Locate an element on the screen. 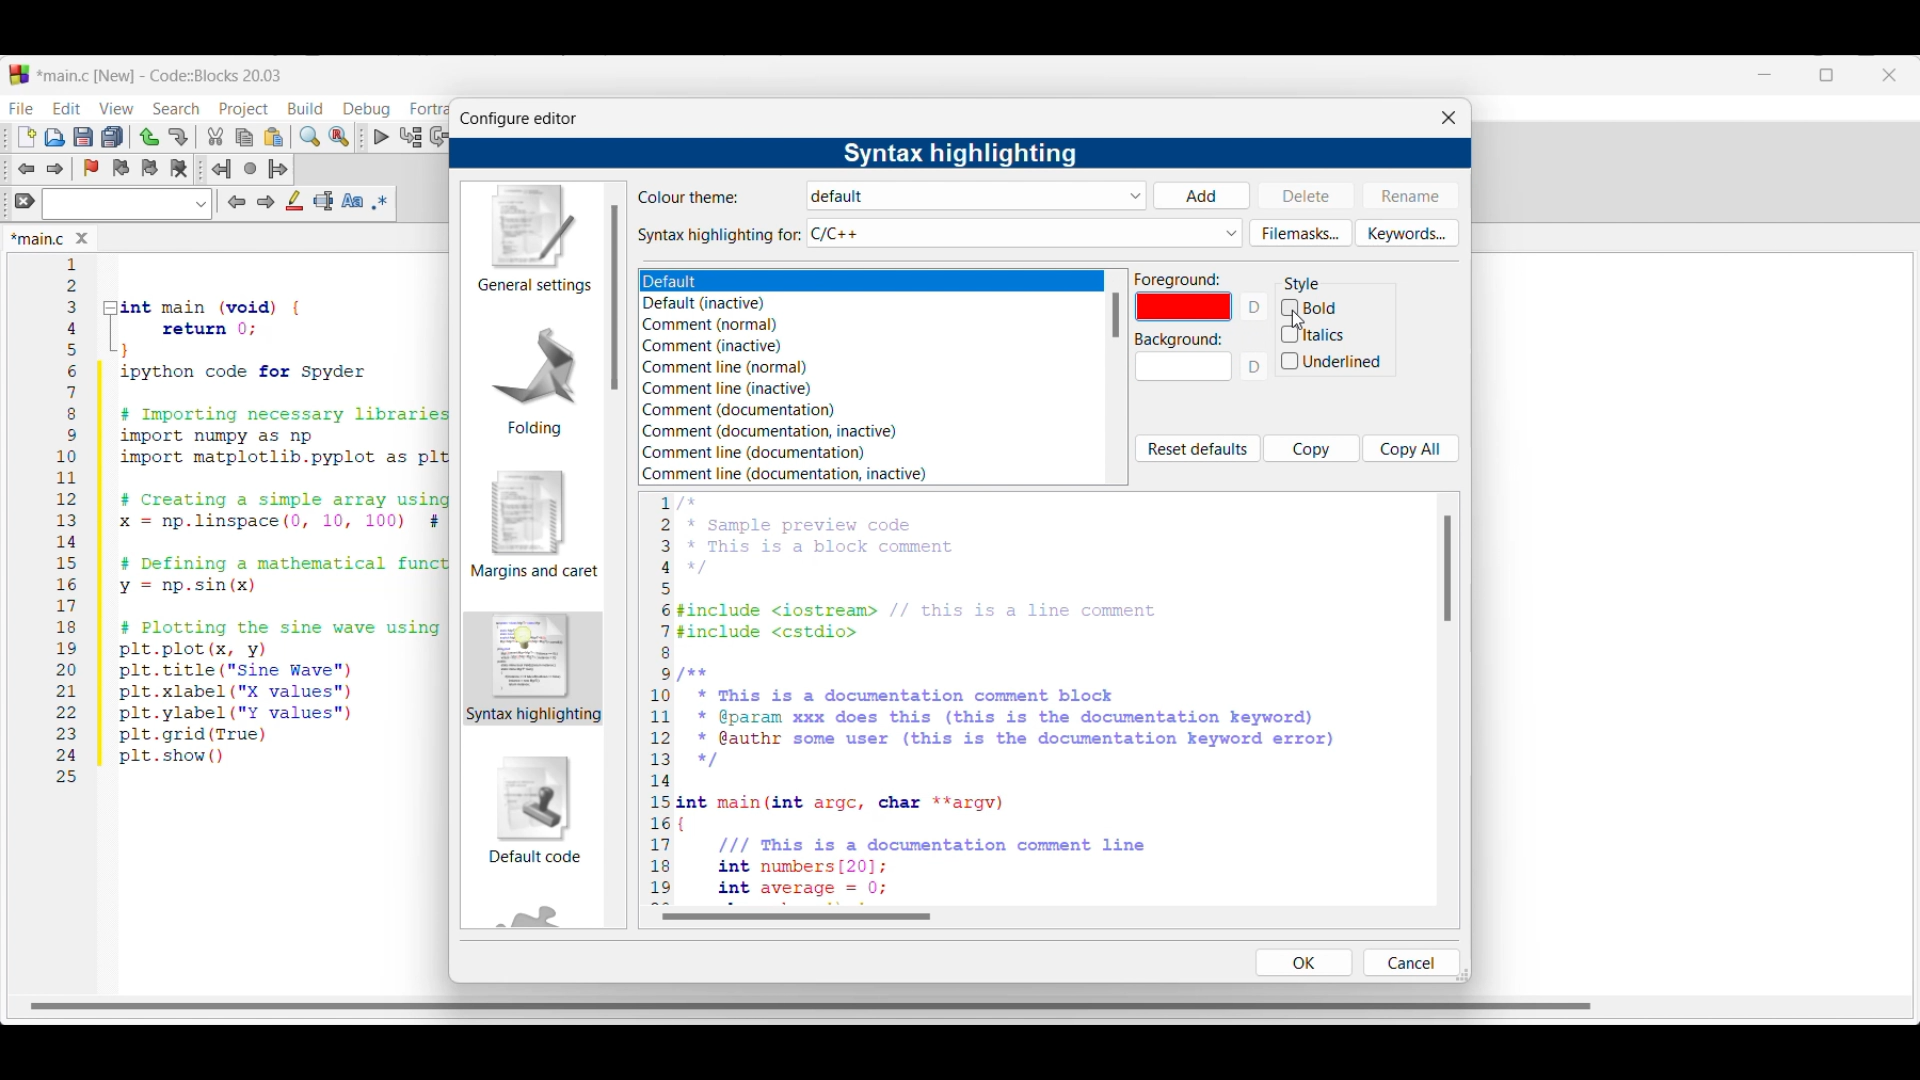  Vertical slide bar is located at coordinates (614, 297).